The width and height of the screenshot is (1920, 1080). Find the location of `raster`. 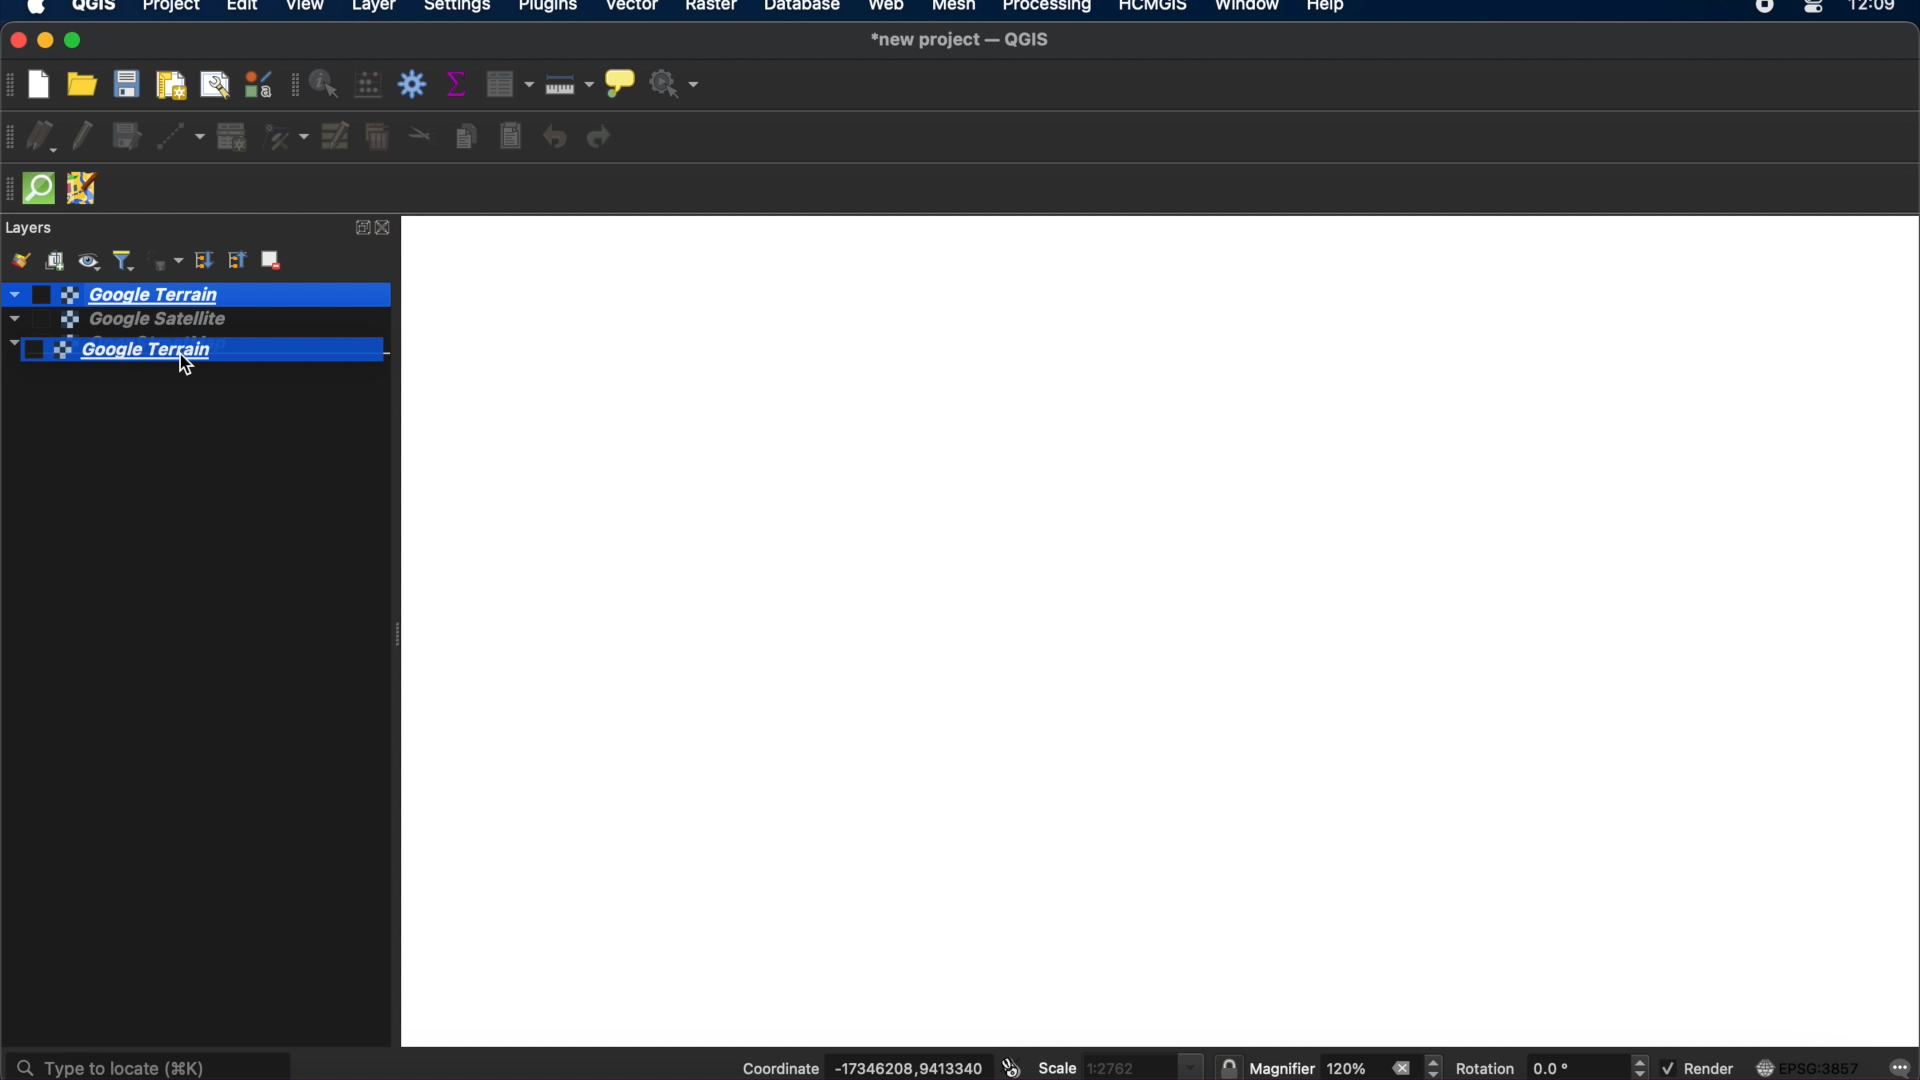

raster is located at coordinates (715, 9).